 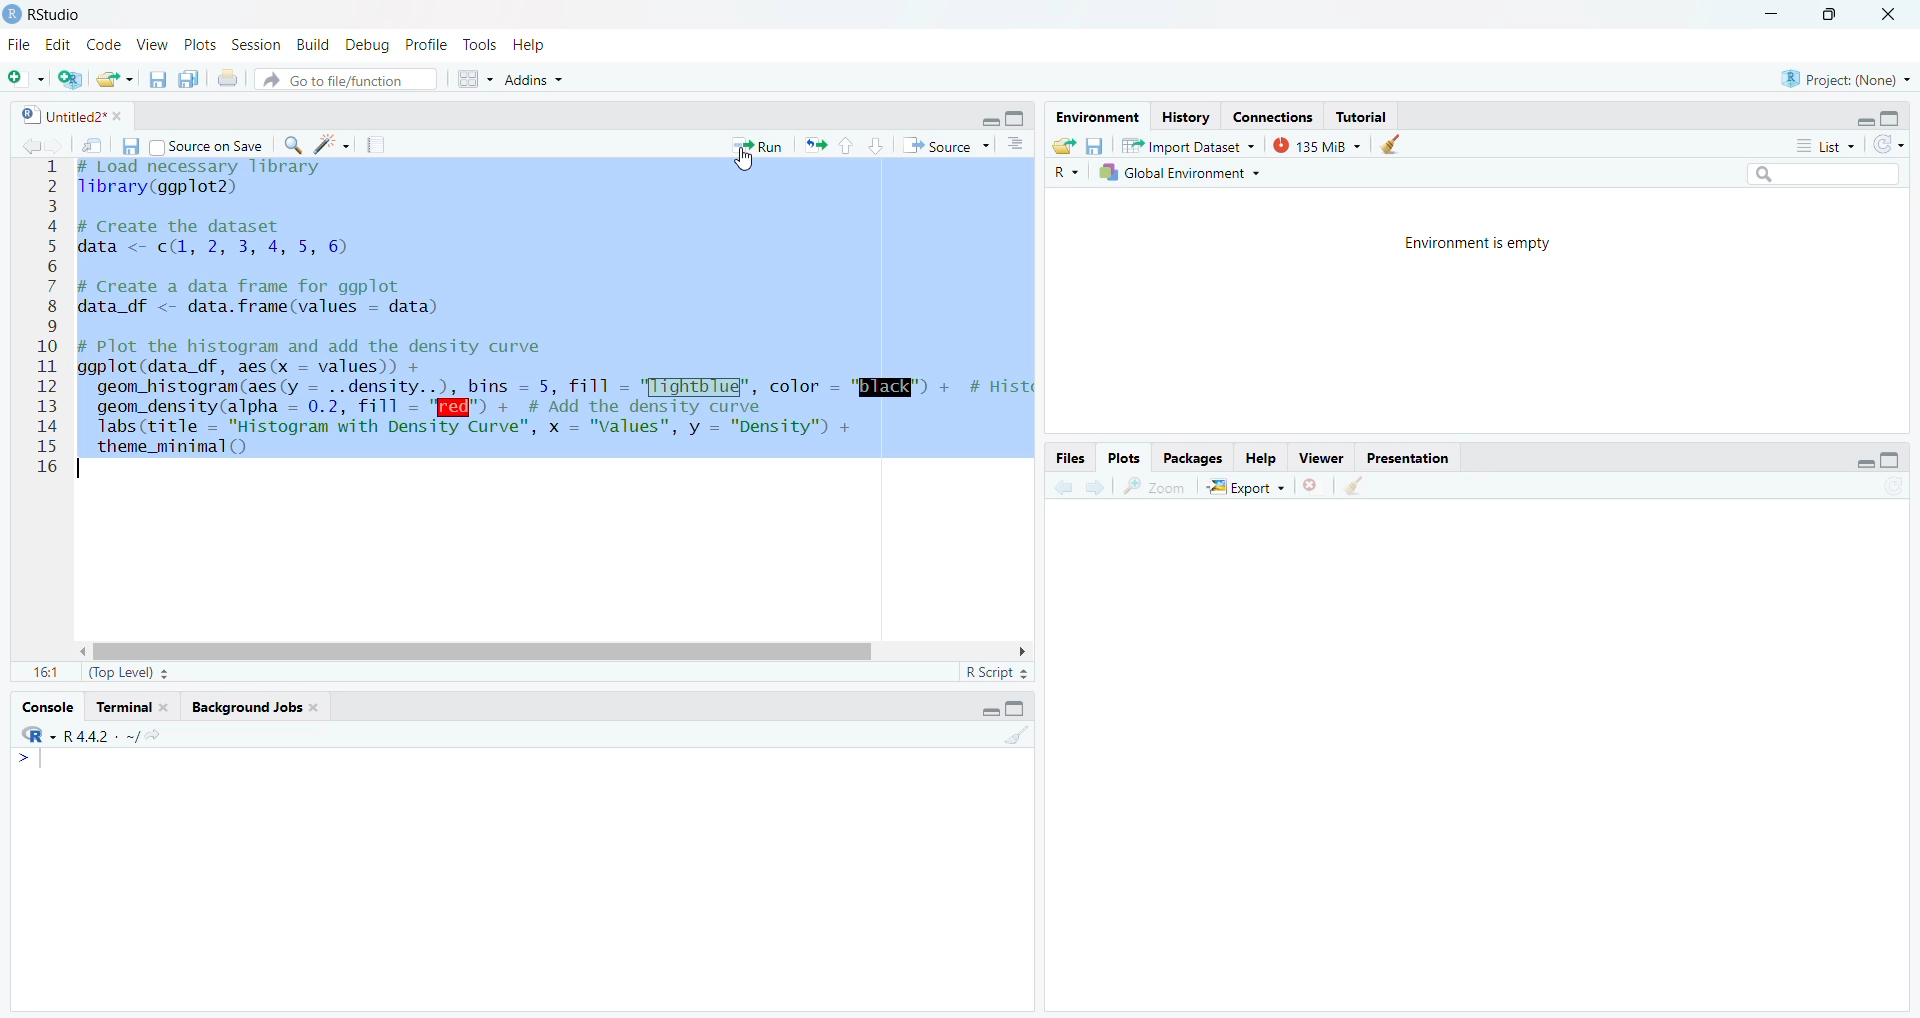 I want to click on go to previous section/chunk, so click(x=844, y=146).